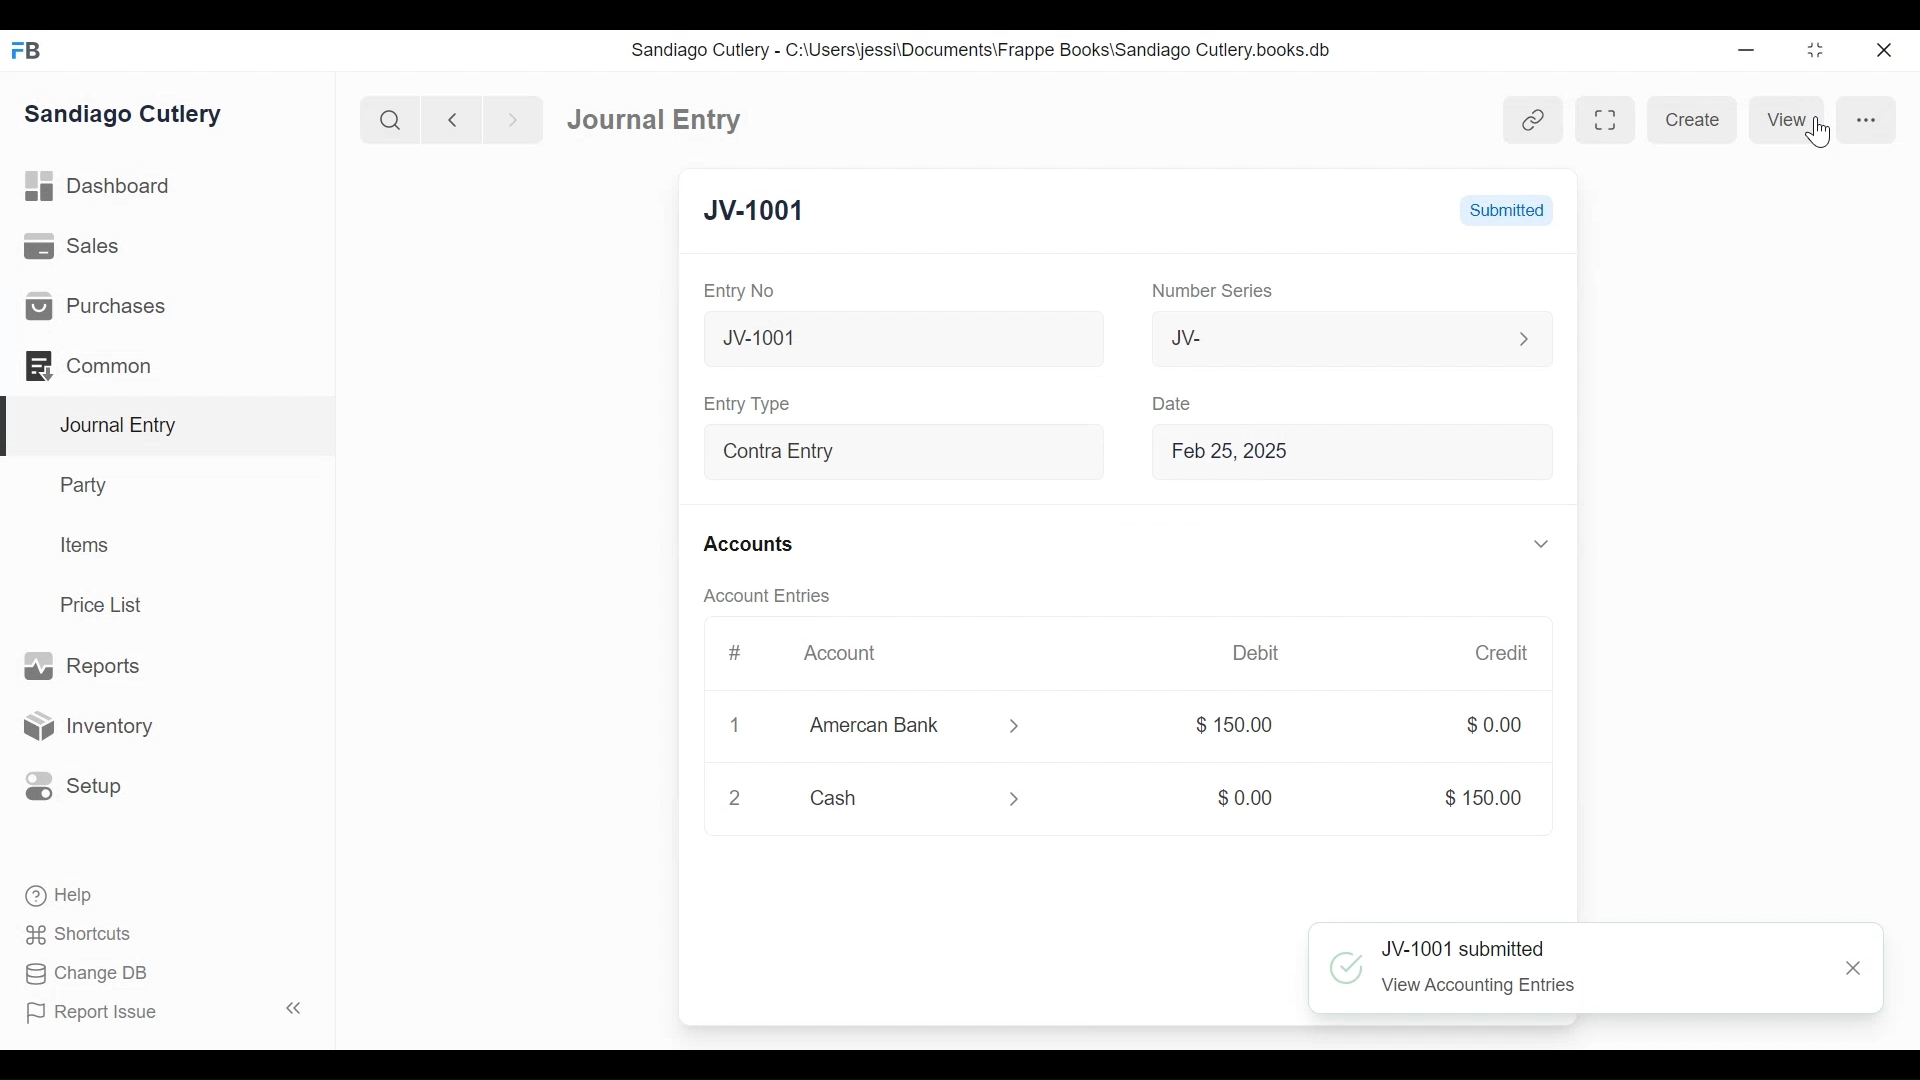  Describe the element at coordinates (1012, 727) in the screenshot. I see `Expand` at that location.